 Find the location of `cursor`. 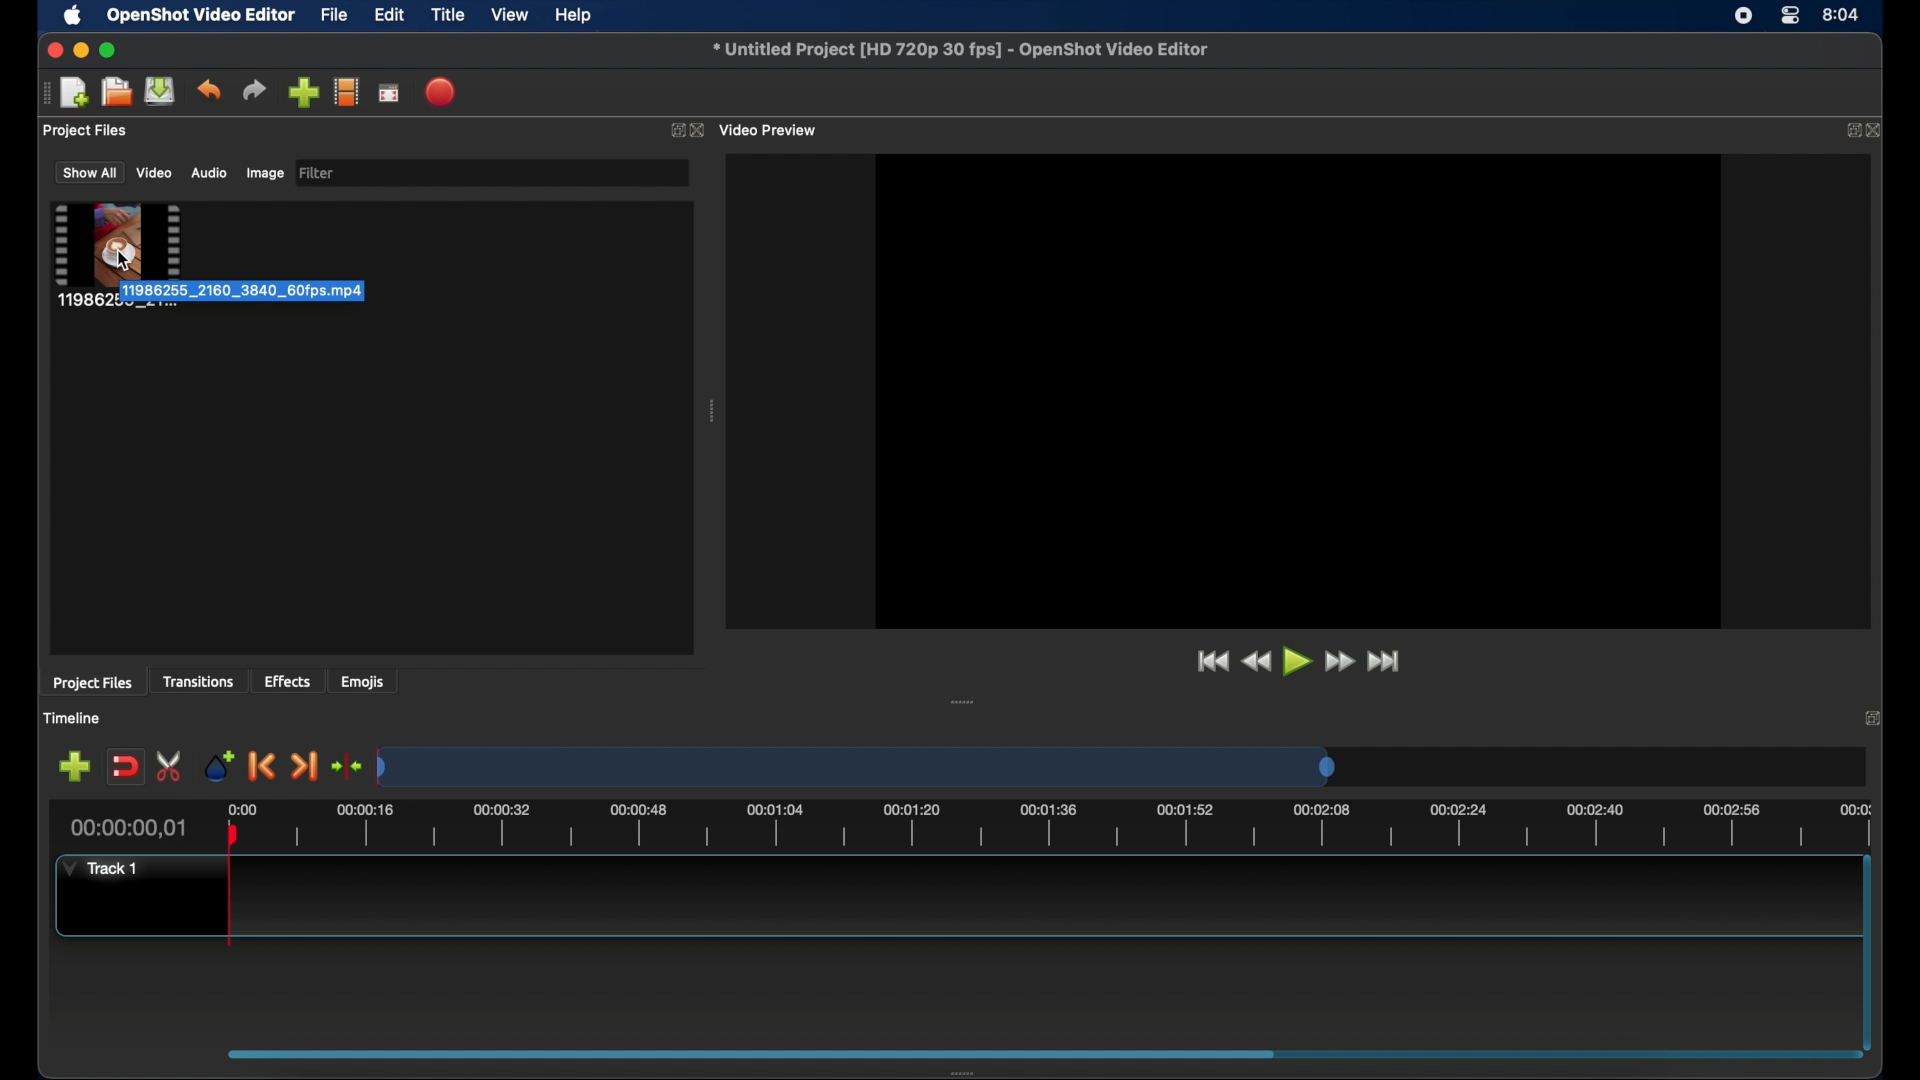

cursor is located at coordinates (126, 266).